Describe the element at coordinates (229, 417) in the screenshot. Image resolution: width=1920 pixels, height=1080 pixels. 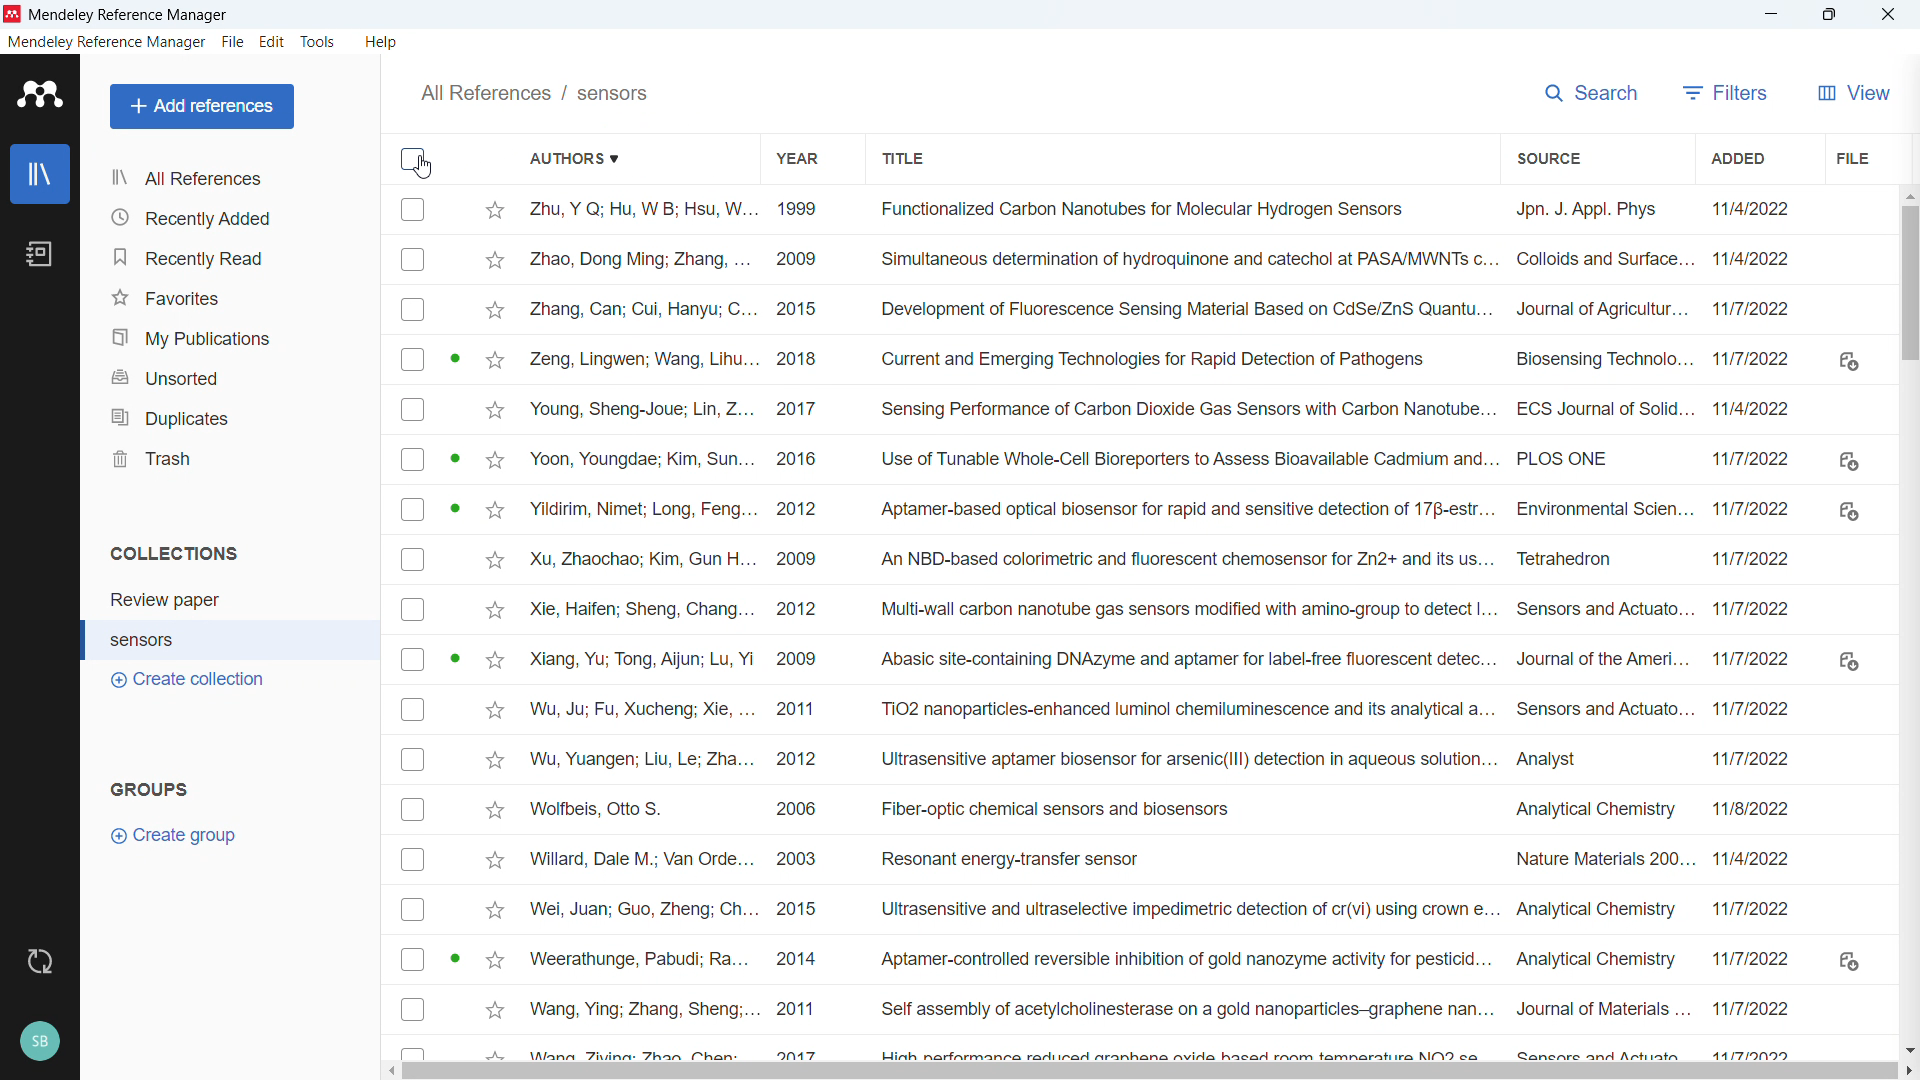
I see `duplicates` at that location.